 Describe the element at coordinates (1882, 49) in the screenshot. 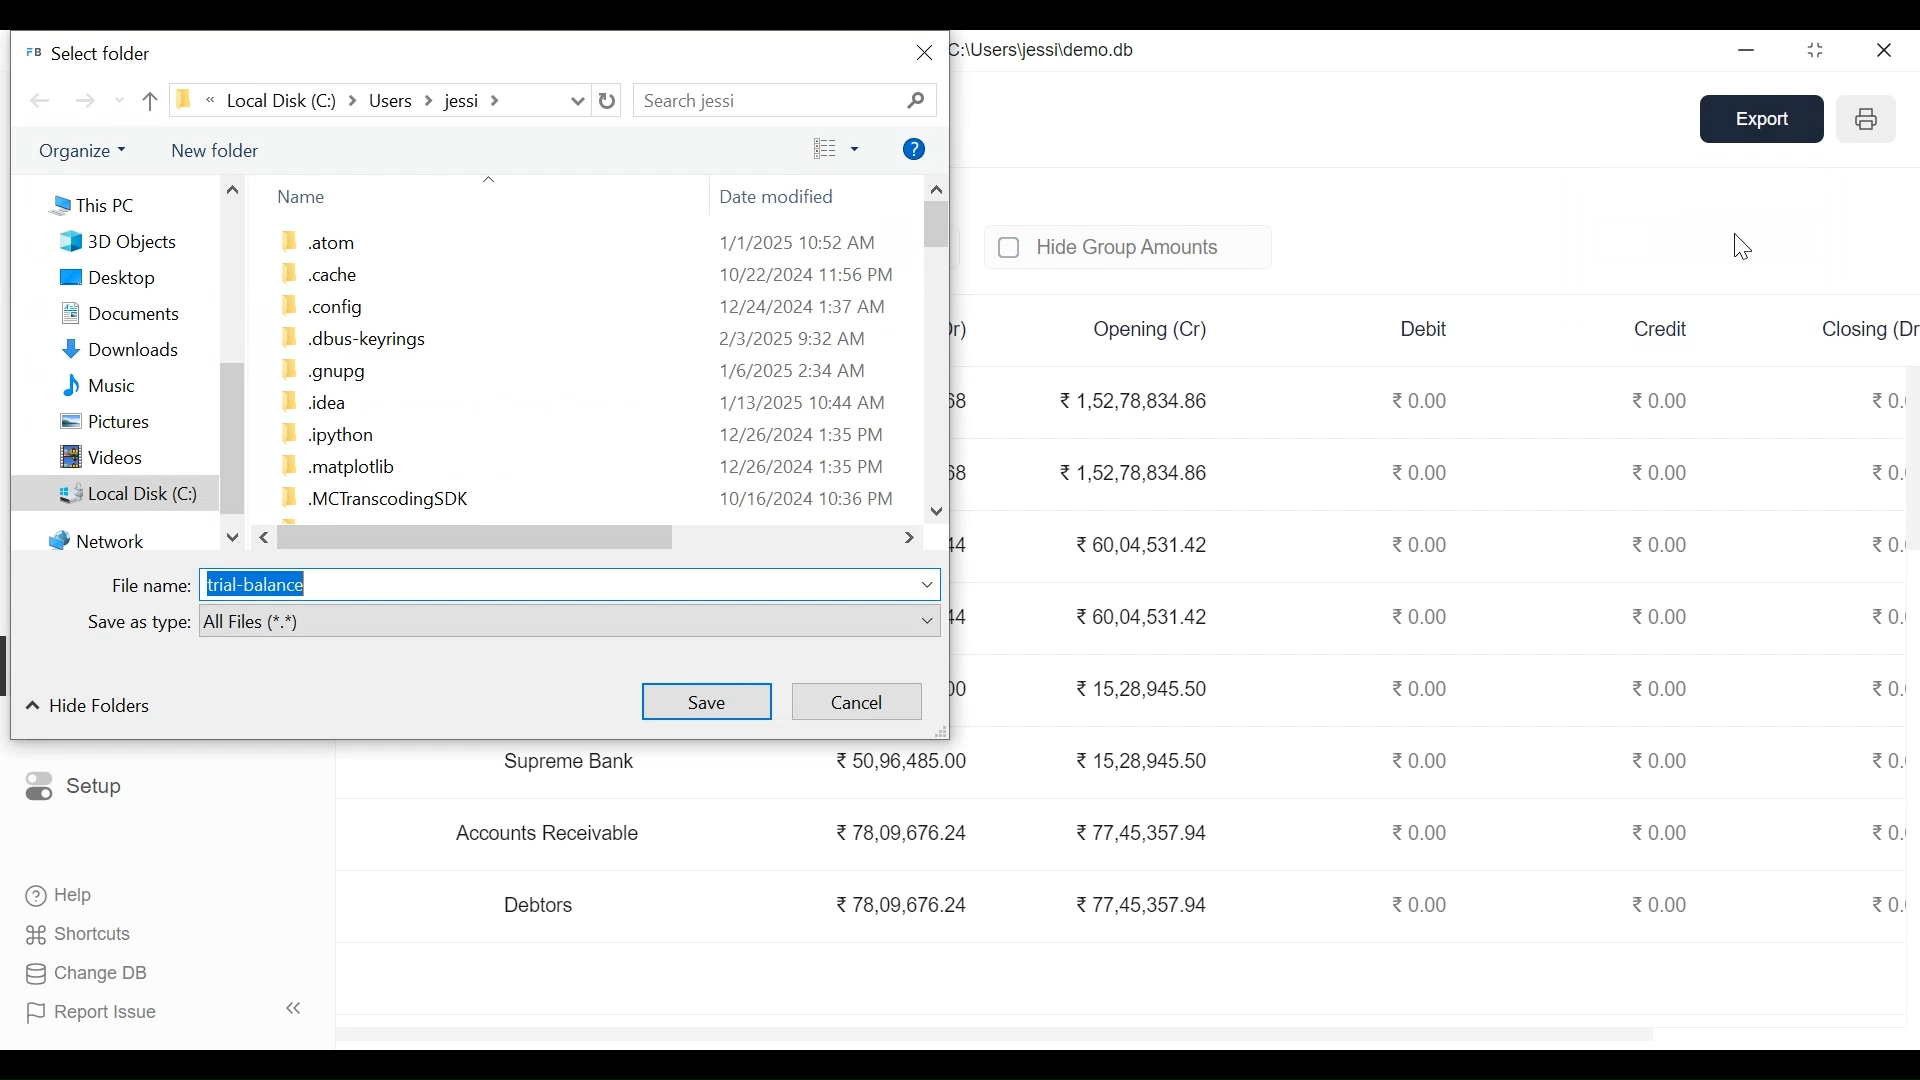

I see `Close` at that location.